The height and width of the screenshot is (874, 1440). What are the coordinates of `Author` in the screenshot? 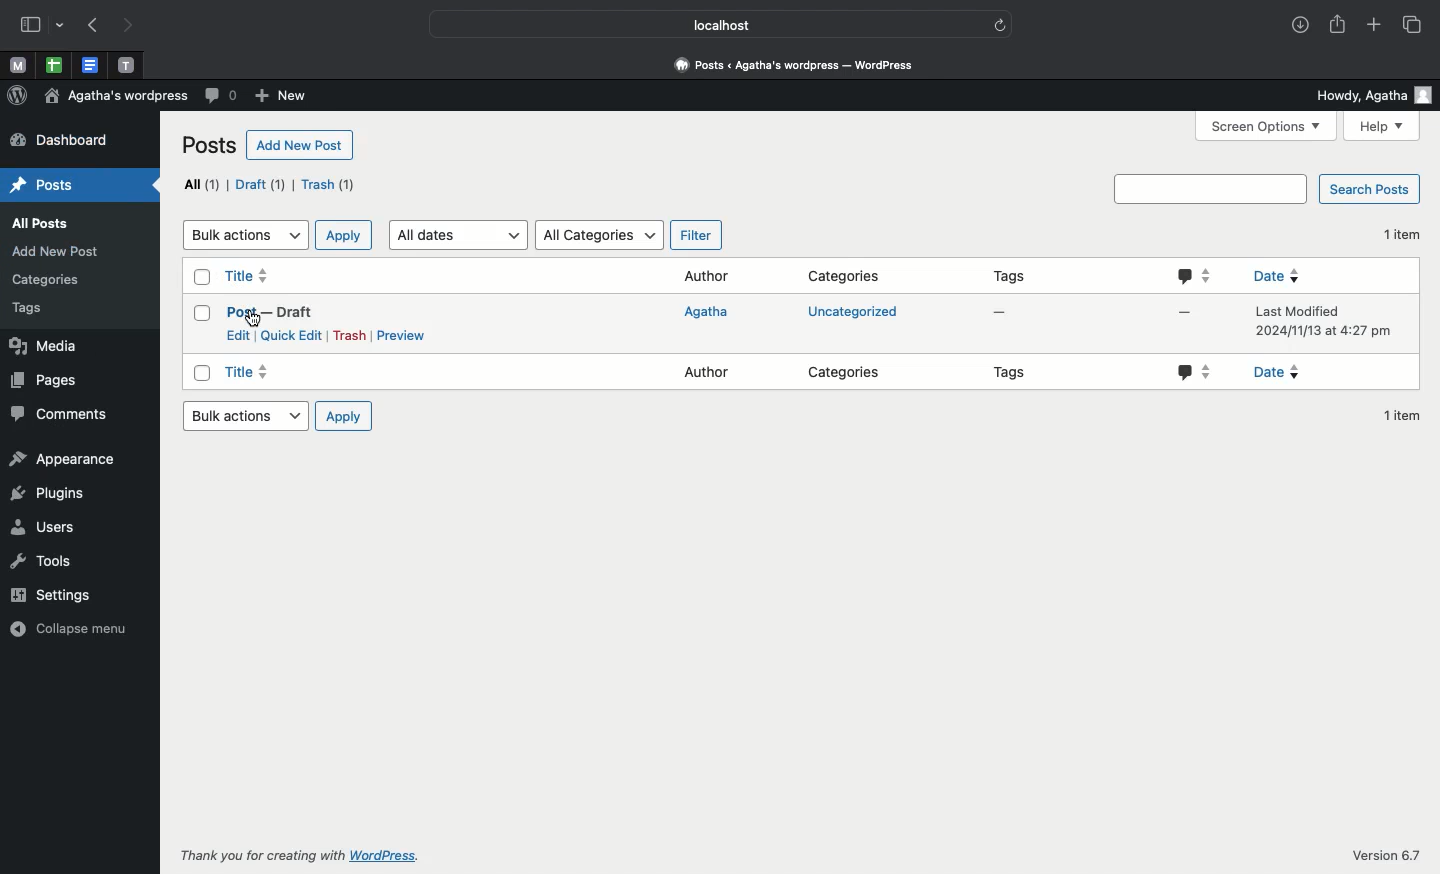 It's located at (710, 375).